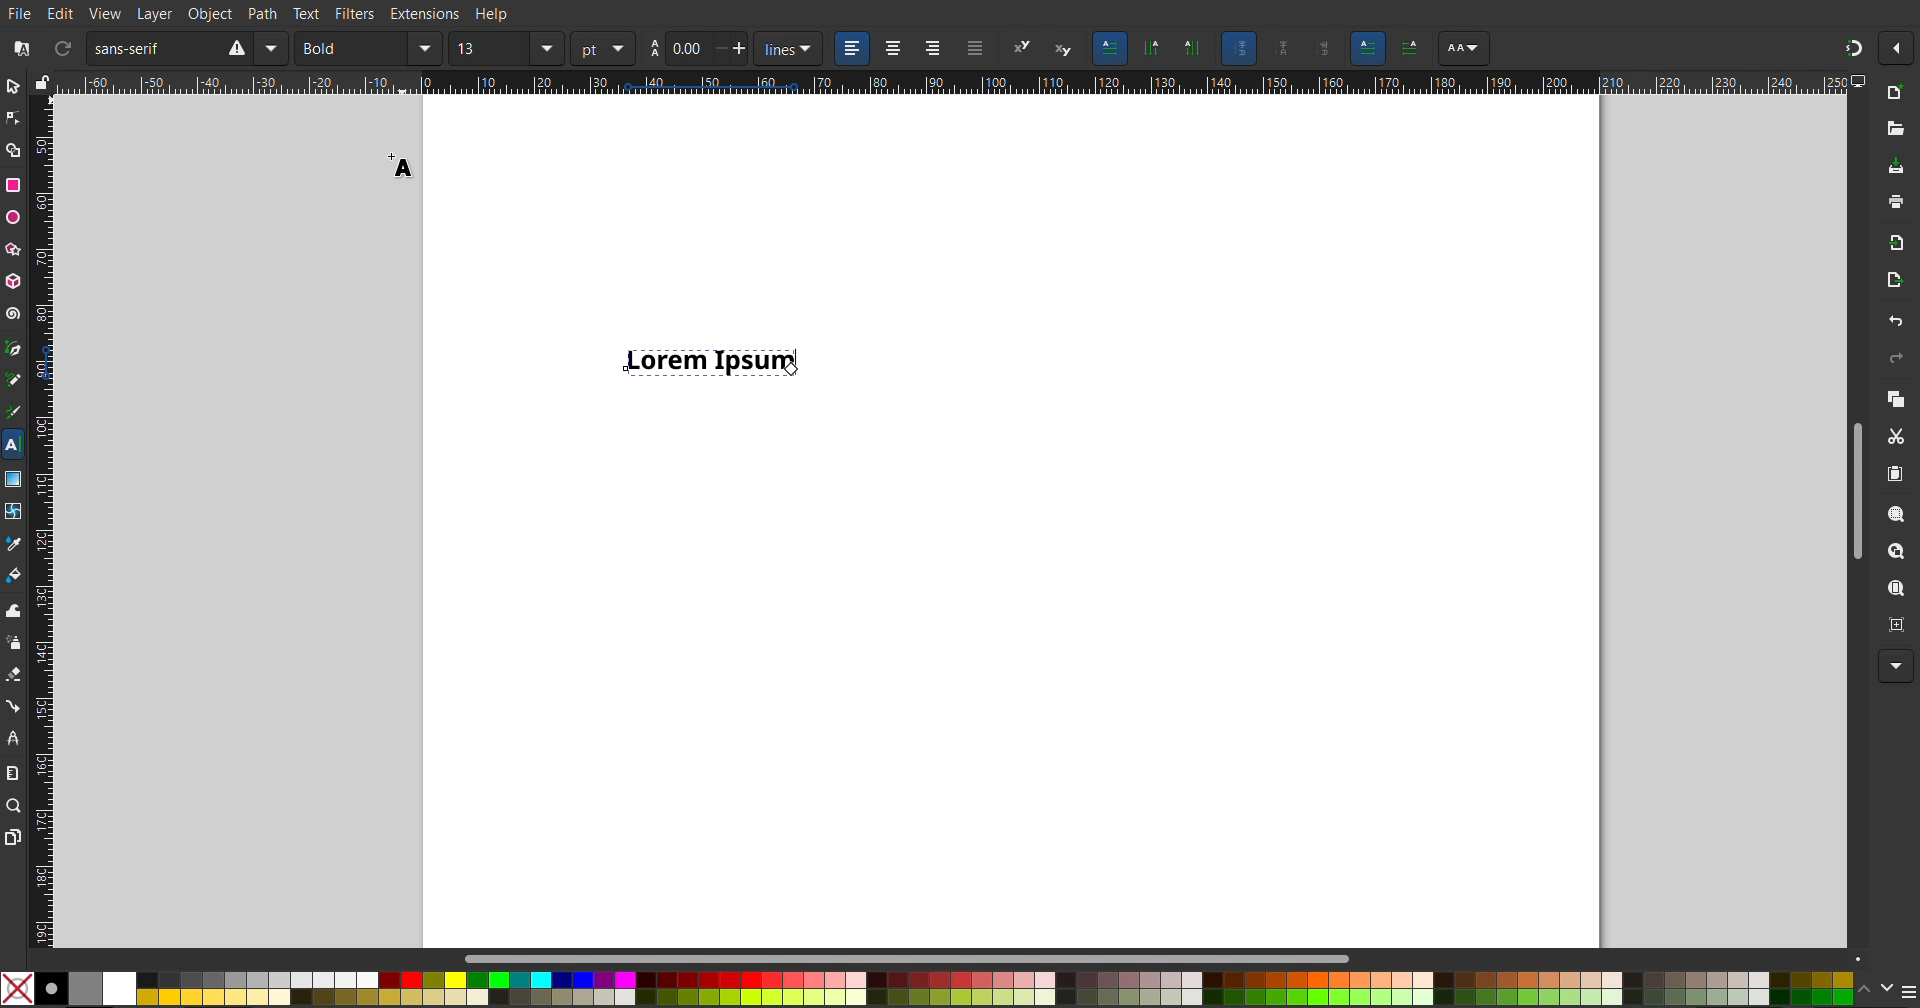 Image resolution: width=1920 pixels, height=1008 pixels. What do you see at coordinates (14, 705) in the screenshot?
I see `Connector Tool` at bounding box center [14, 705].